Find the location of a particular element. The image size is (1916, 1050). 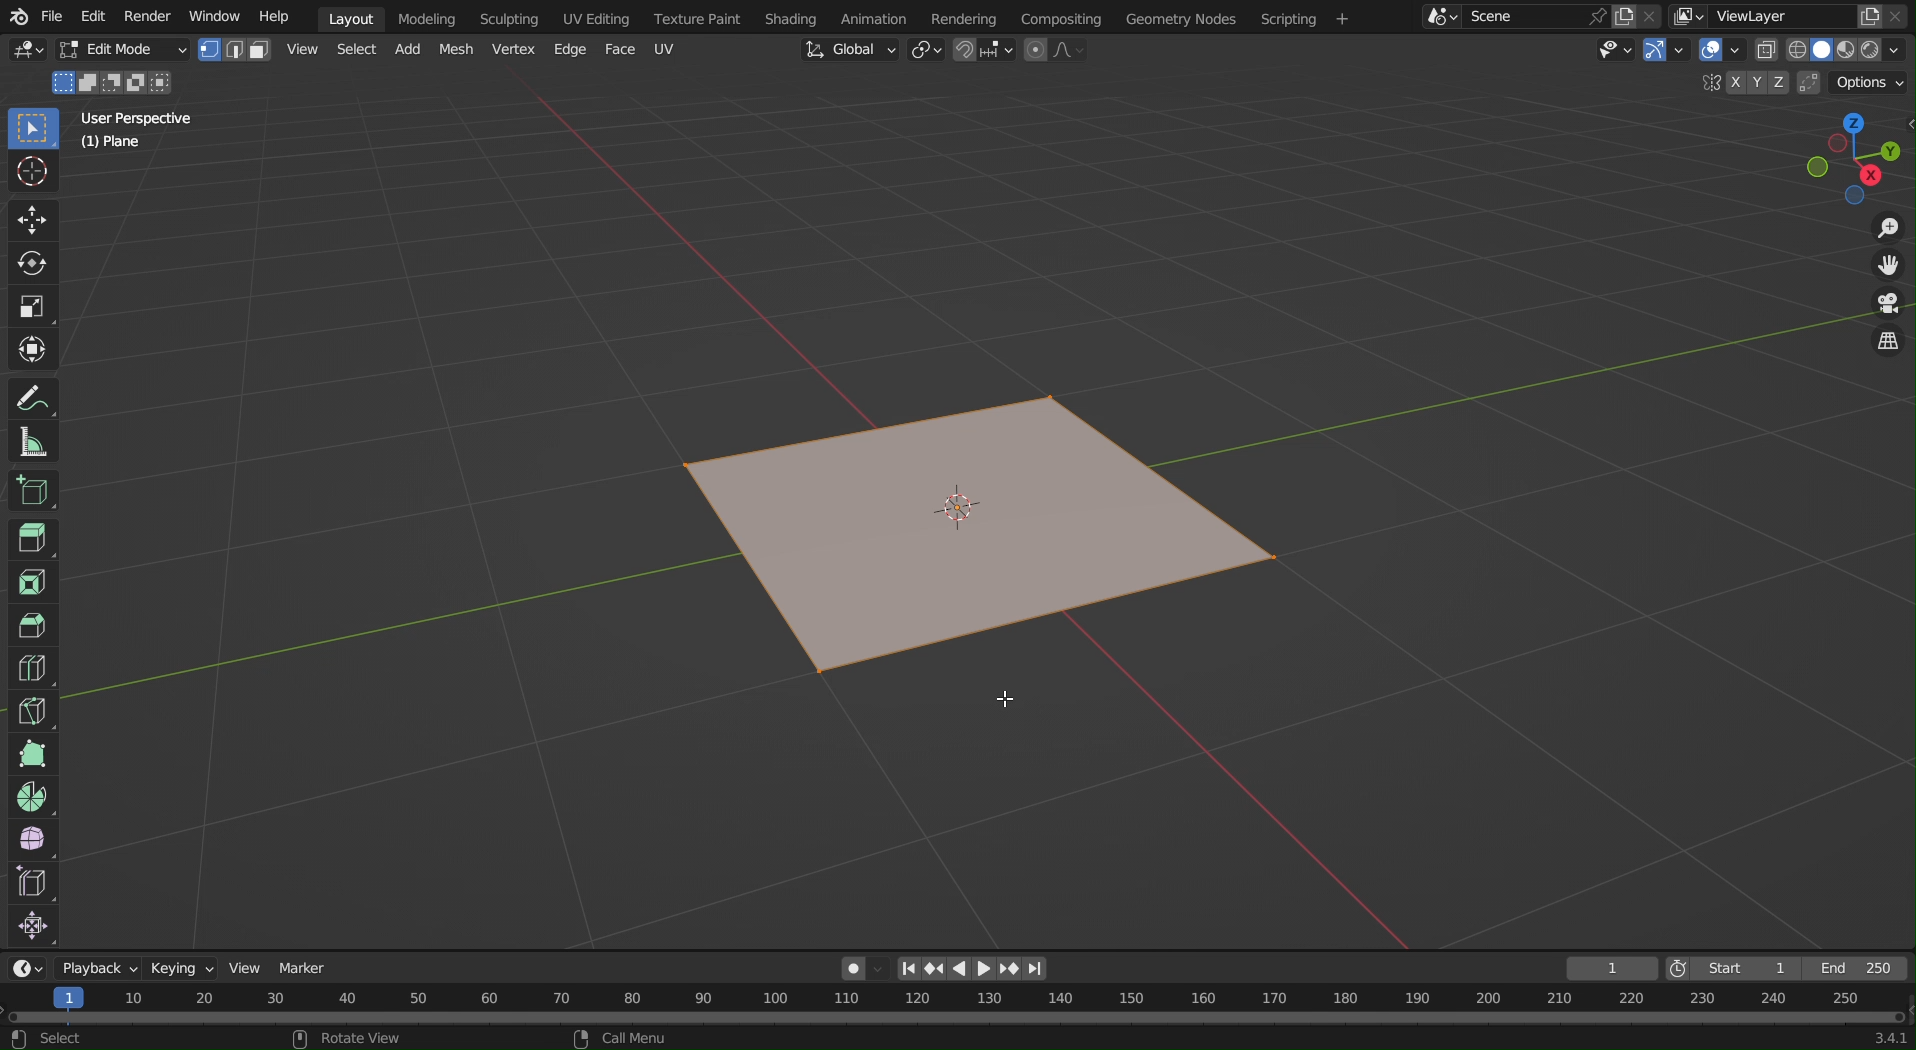

close is located at coordinates (1900, 17).